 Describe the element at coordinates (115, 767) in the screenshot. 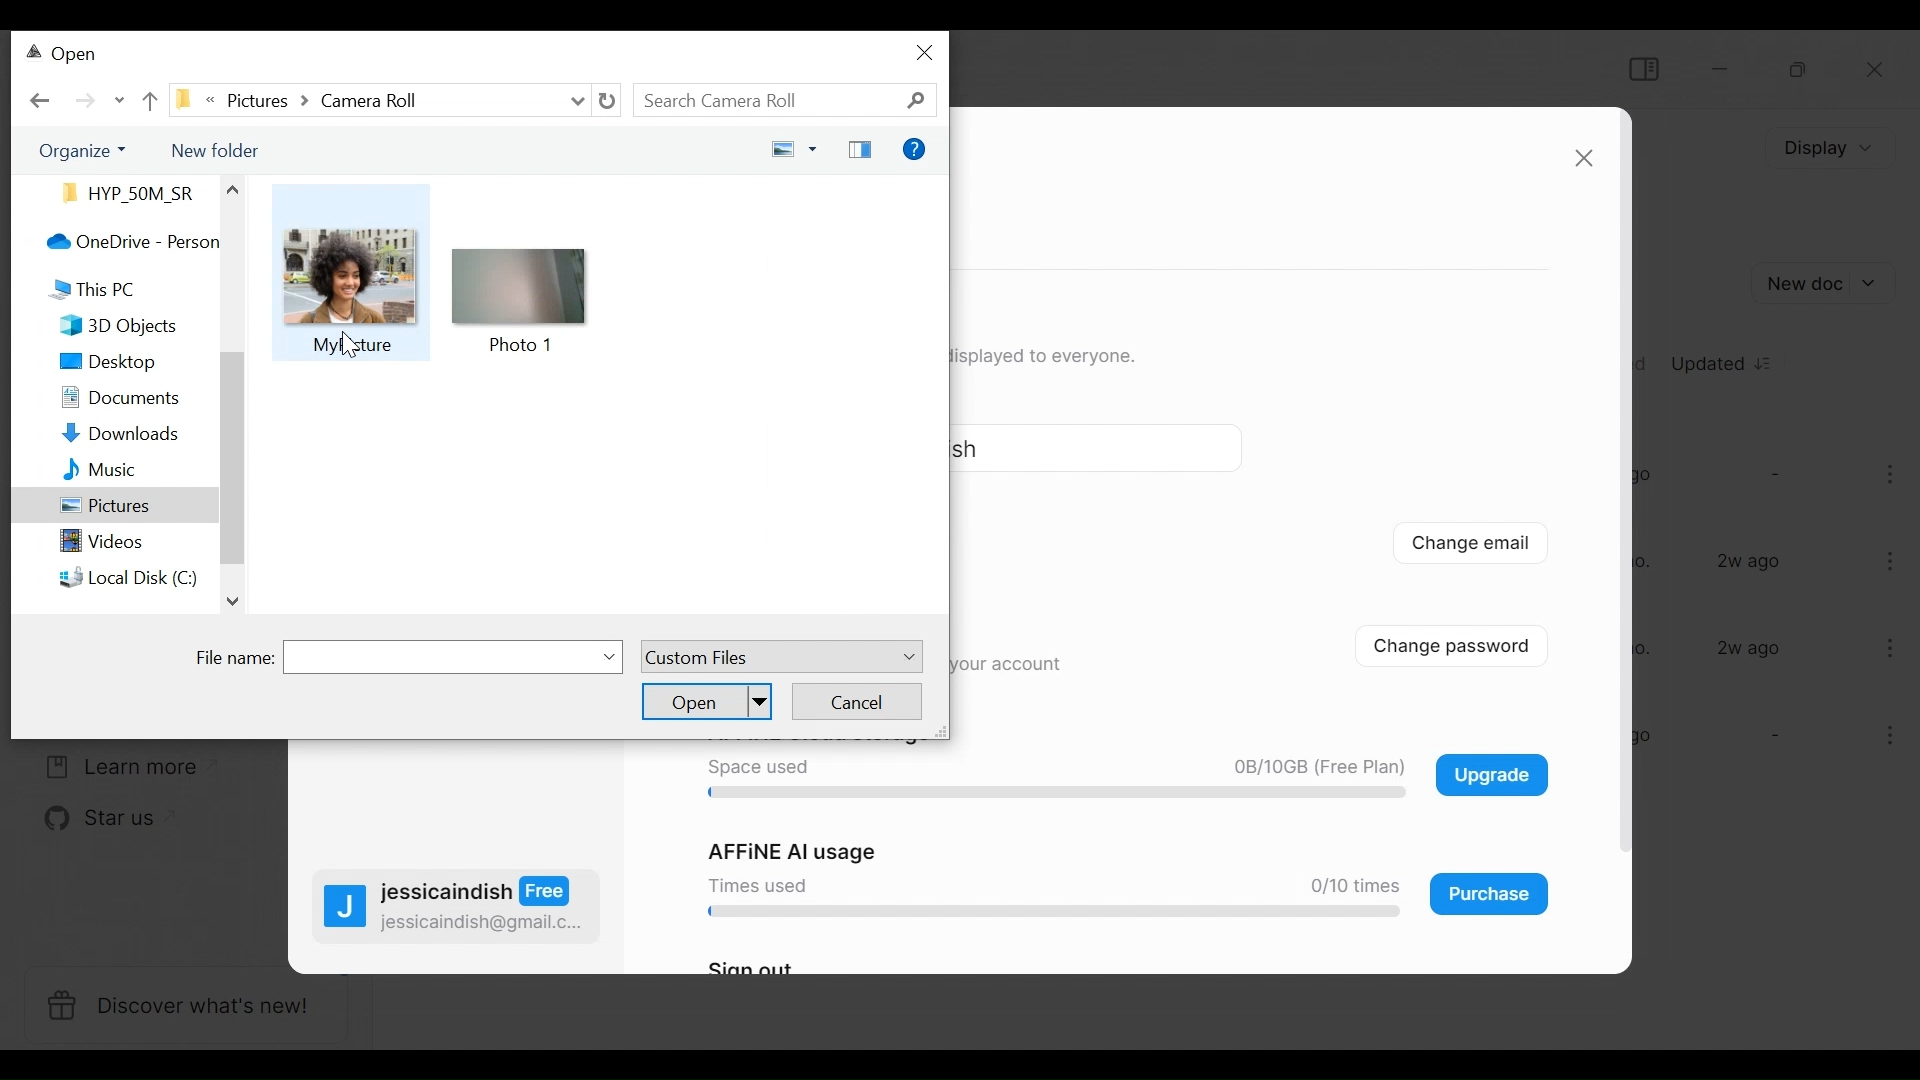

I see `Learn more` at that location.